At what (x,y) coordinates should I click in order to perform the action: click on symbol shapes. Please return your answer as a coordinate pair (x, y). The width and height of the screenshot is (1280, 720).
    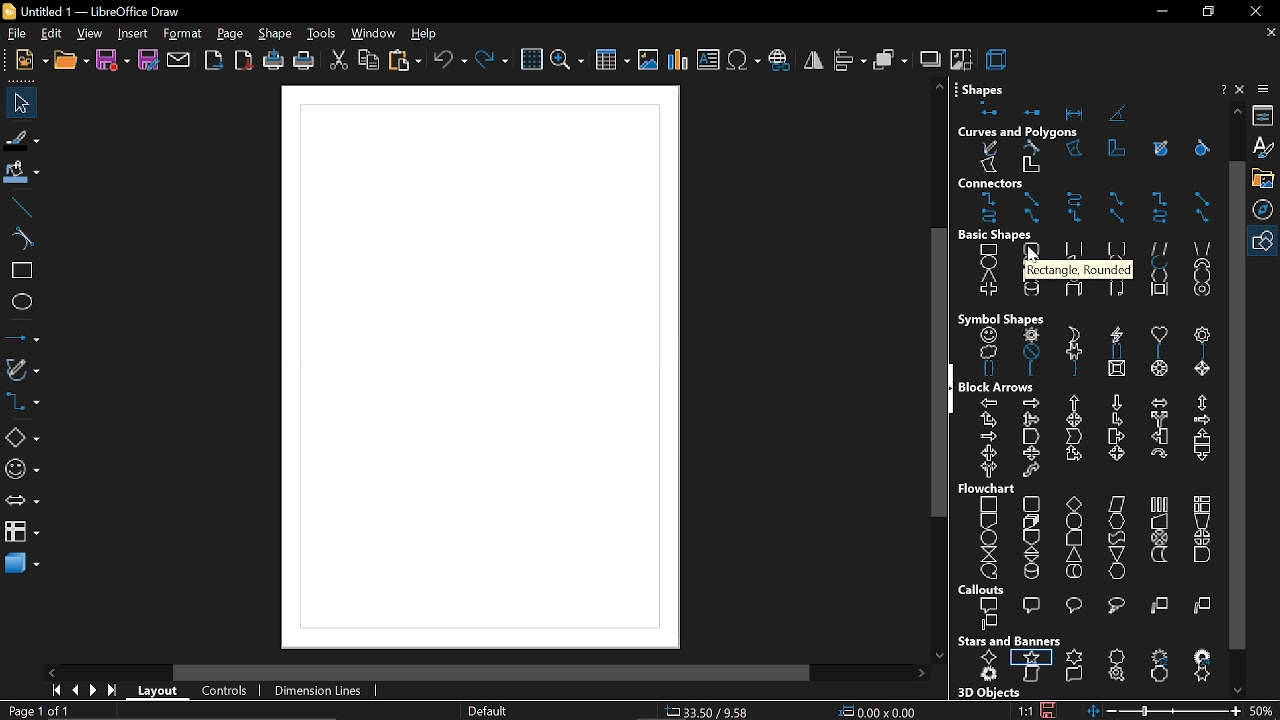
    Looking at the image, I should click on (22, 470).